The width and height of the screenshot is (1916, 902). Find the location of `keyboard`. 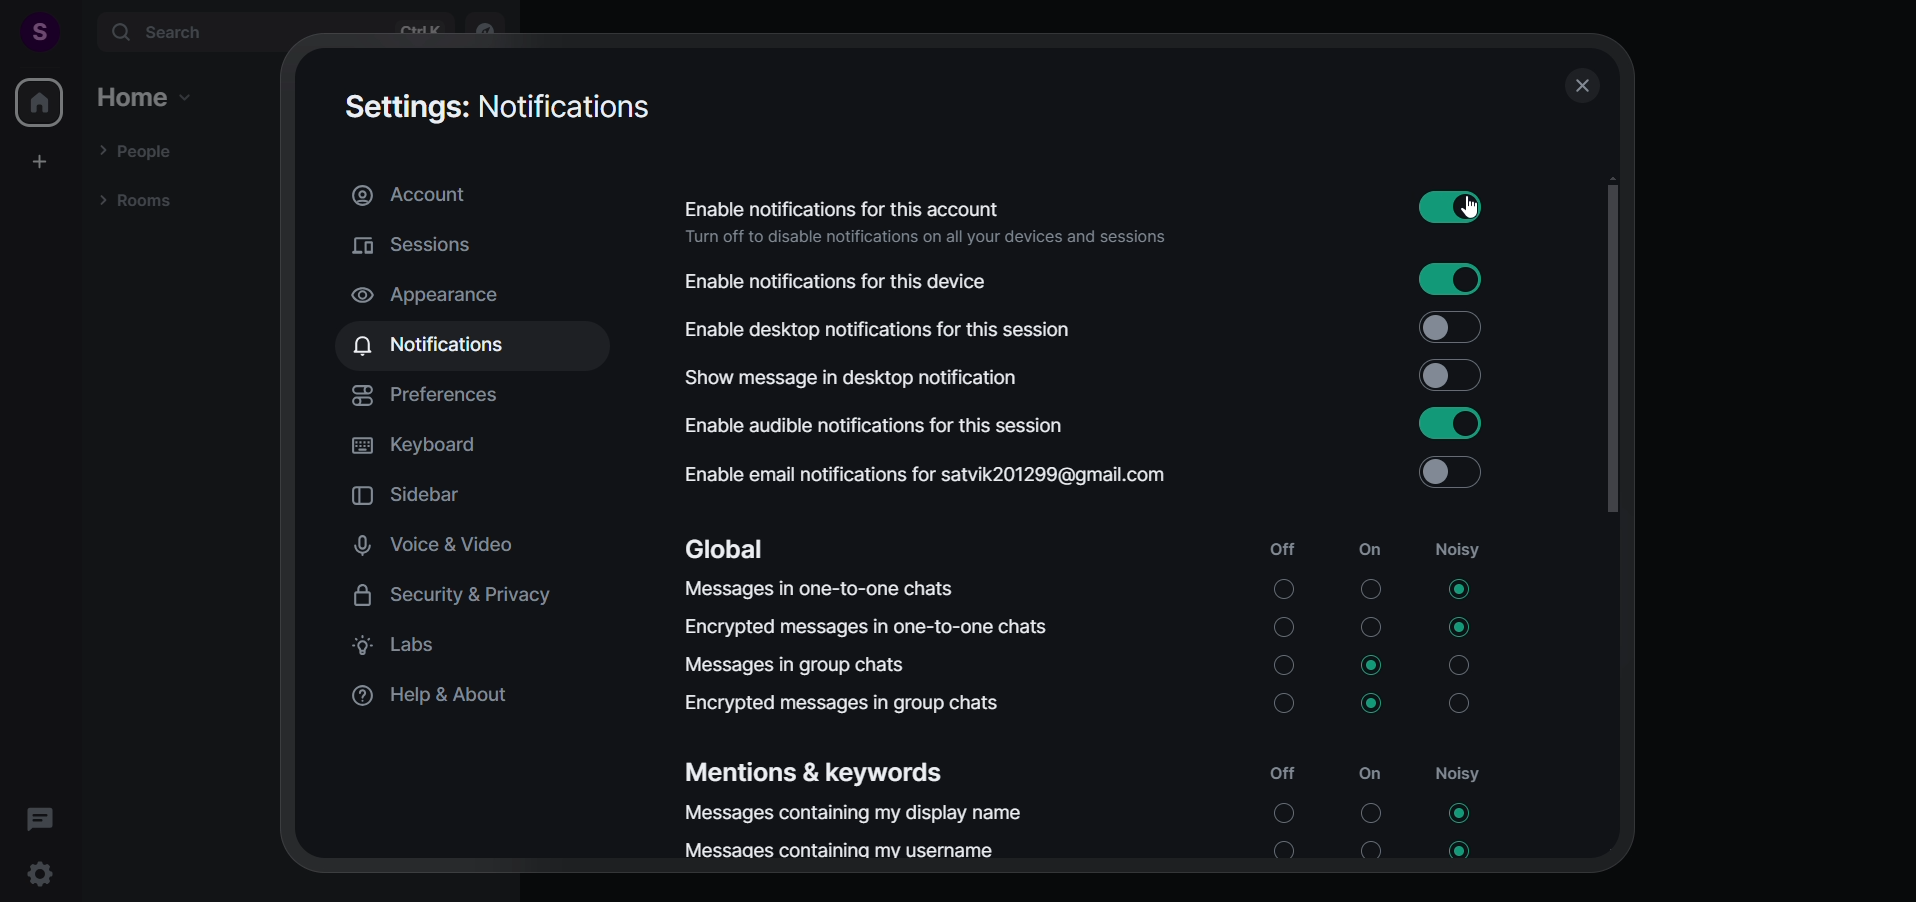

keyboard is located at coordinates (430, 449).